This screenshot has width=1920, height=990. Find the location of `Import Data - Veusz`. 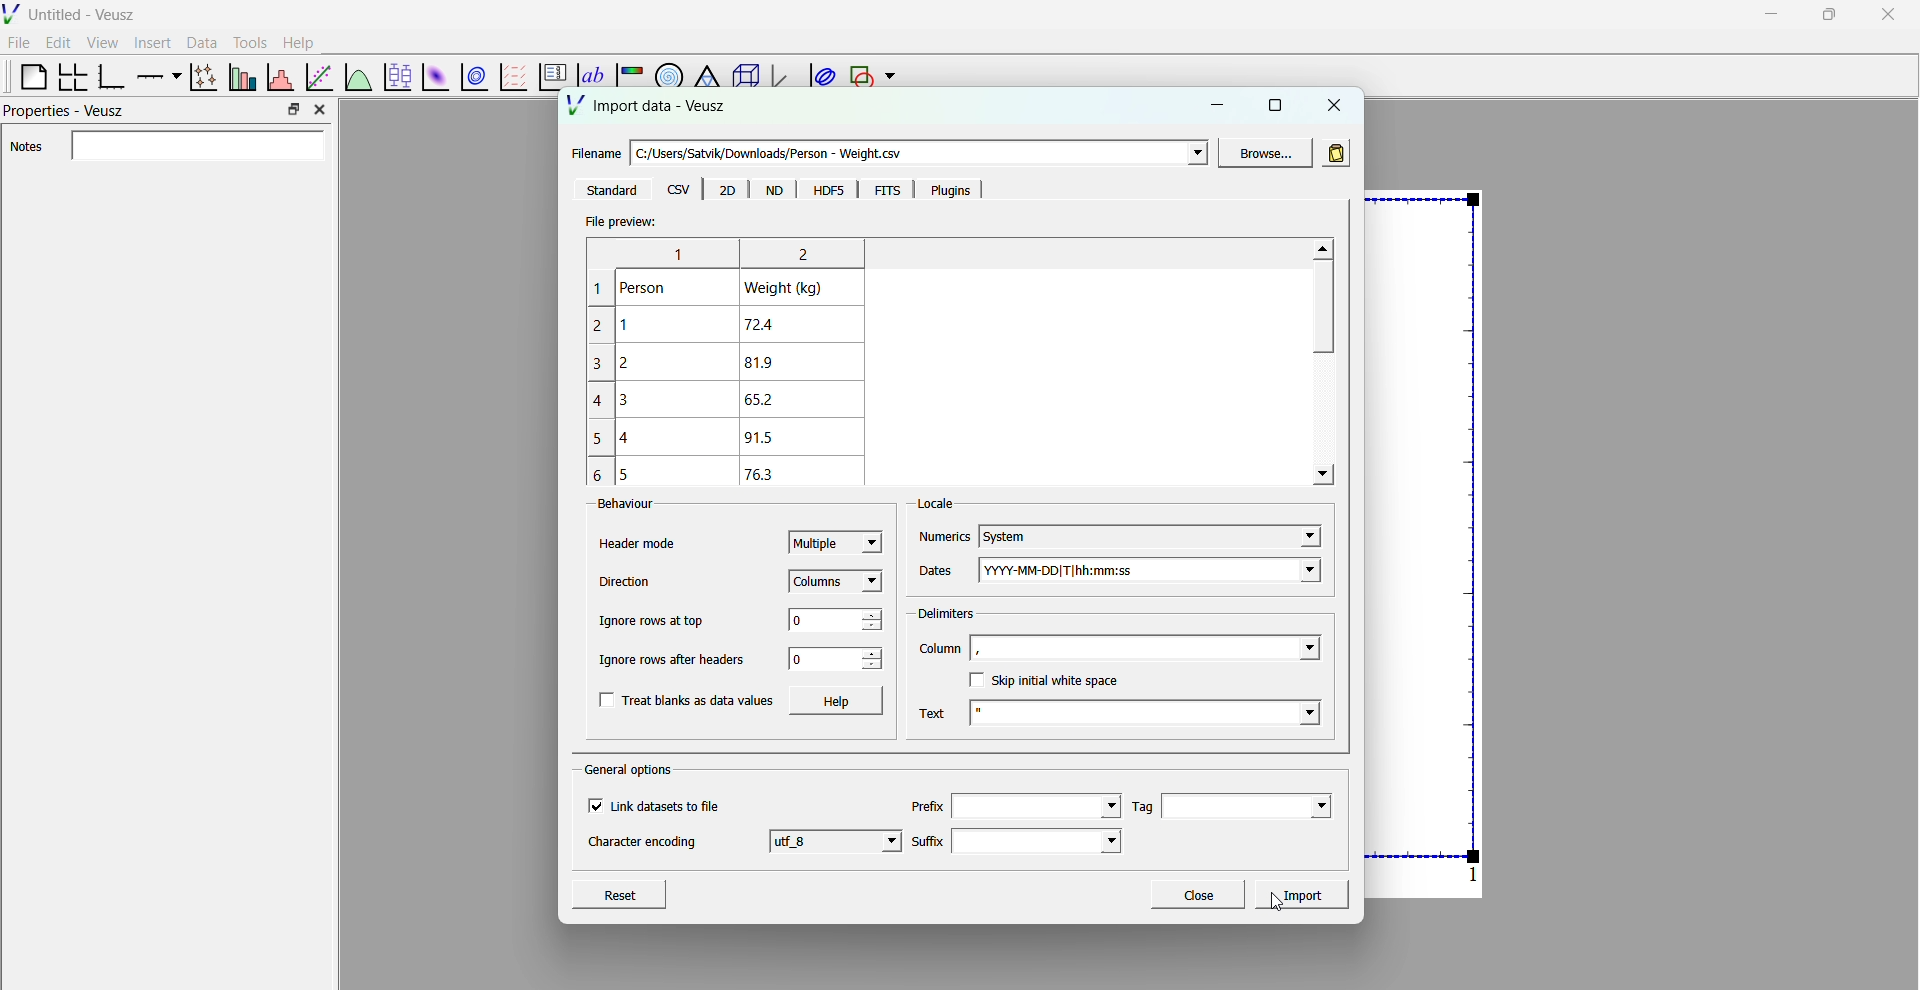

Import Data - Veusz is located at coordinates (650, 108).